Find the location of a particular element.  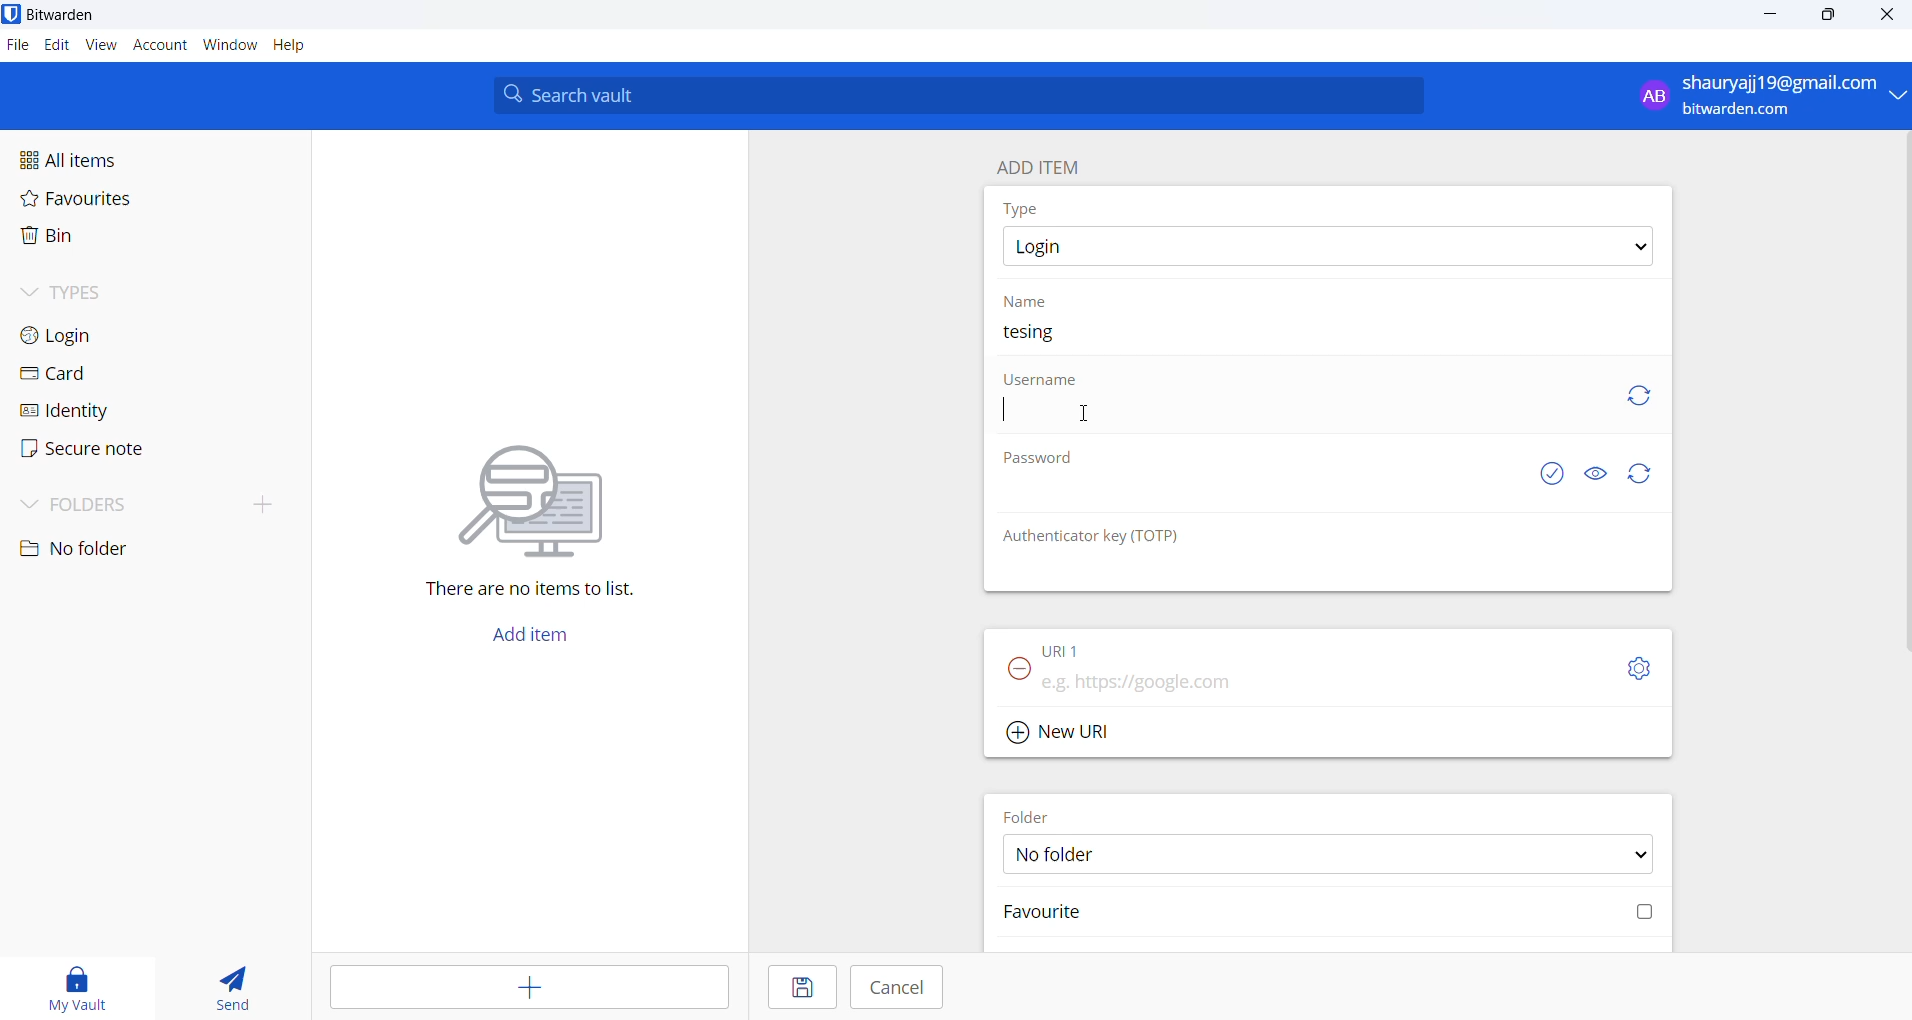

send is located at coordinates (234, 990).